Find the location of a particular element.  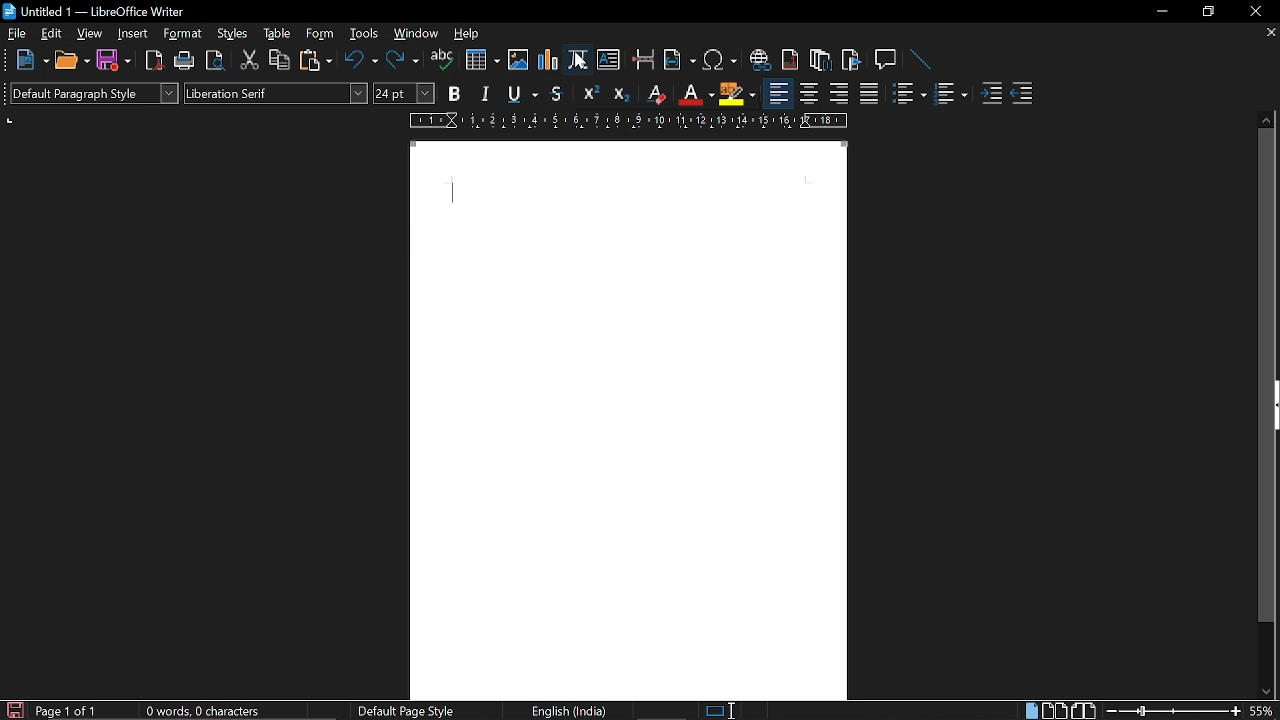

tools is located at coordinates (366, 34).